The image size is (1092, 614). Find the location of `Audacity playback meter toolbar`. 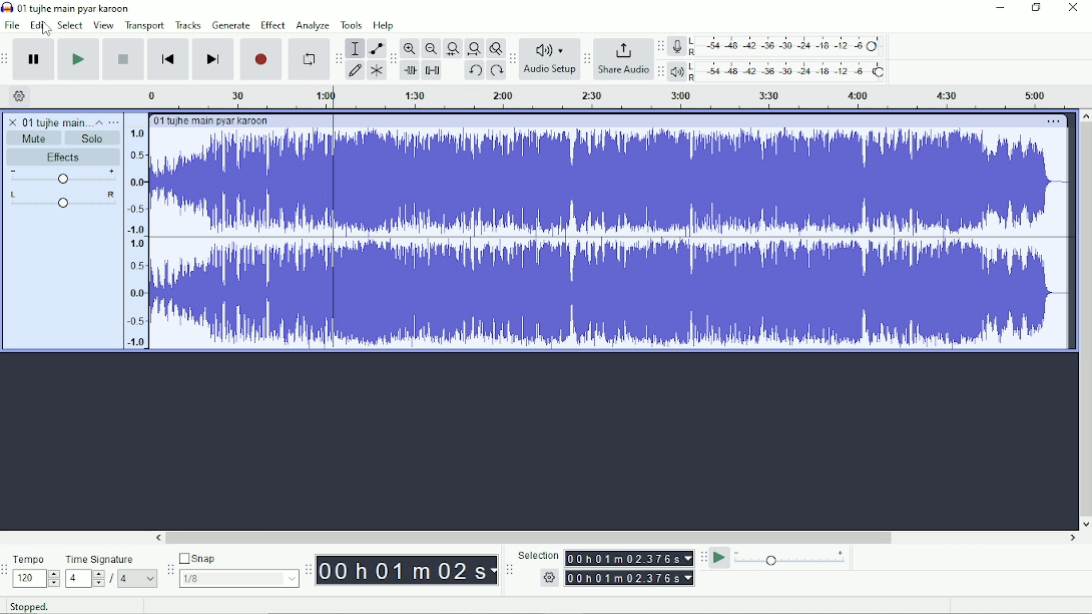

Audacity playback meter toolbar is located at coordinates (660, 72).